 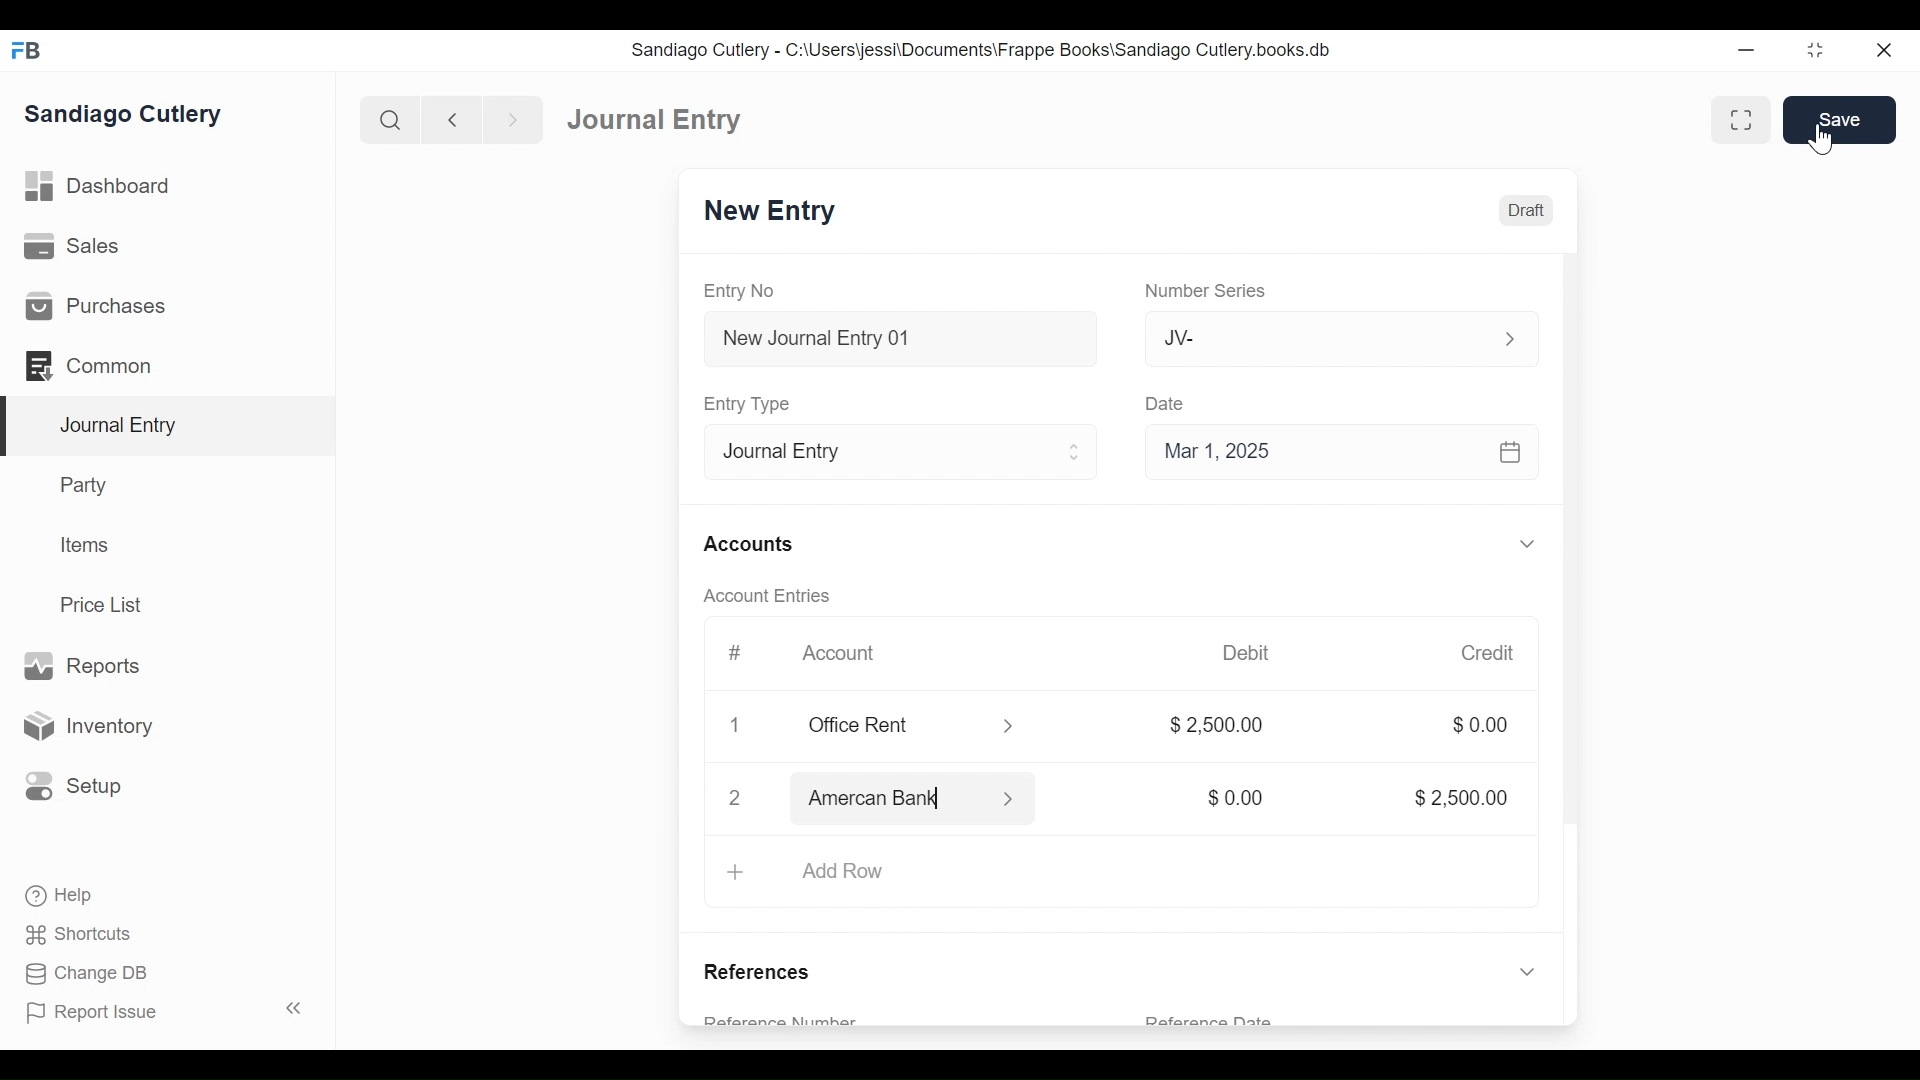 I want to click on $2500.00, so click(x=1218, y=728).